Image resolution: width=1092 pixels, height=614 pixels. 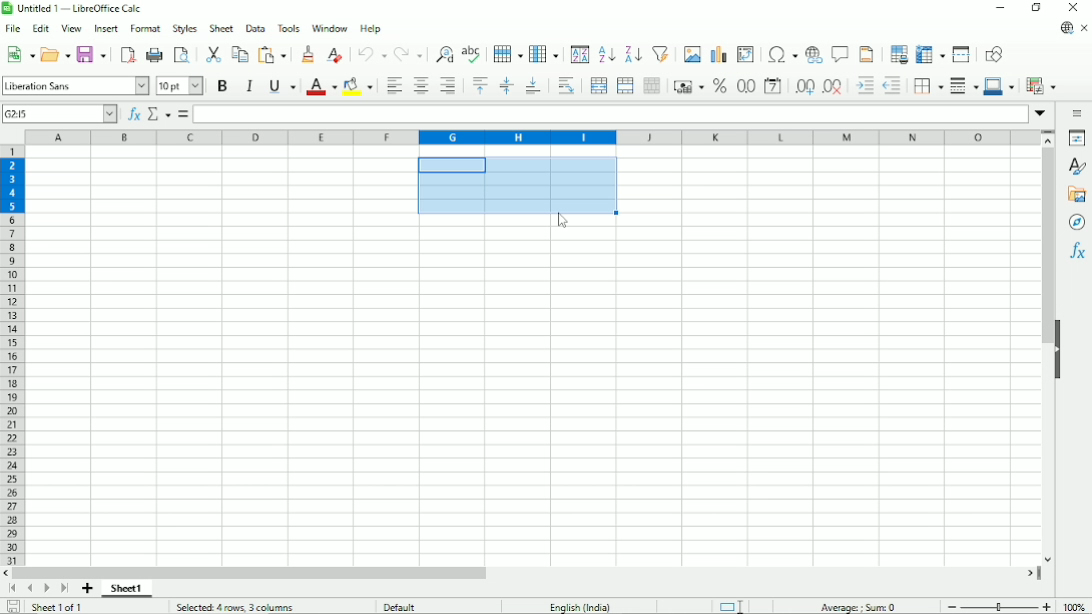 What do you see at coordinates (745, 54) in the screenshot?
I see `Insert or edit pivot table` at bounding box center [745, 54].